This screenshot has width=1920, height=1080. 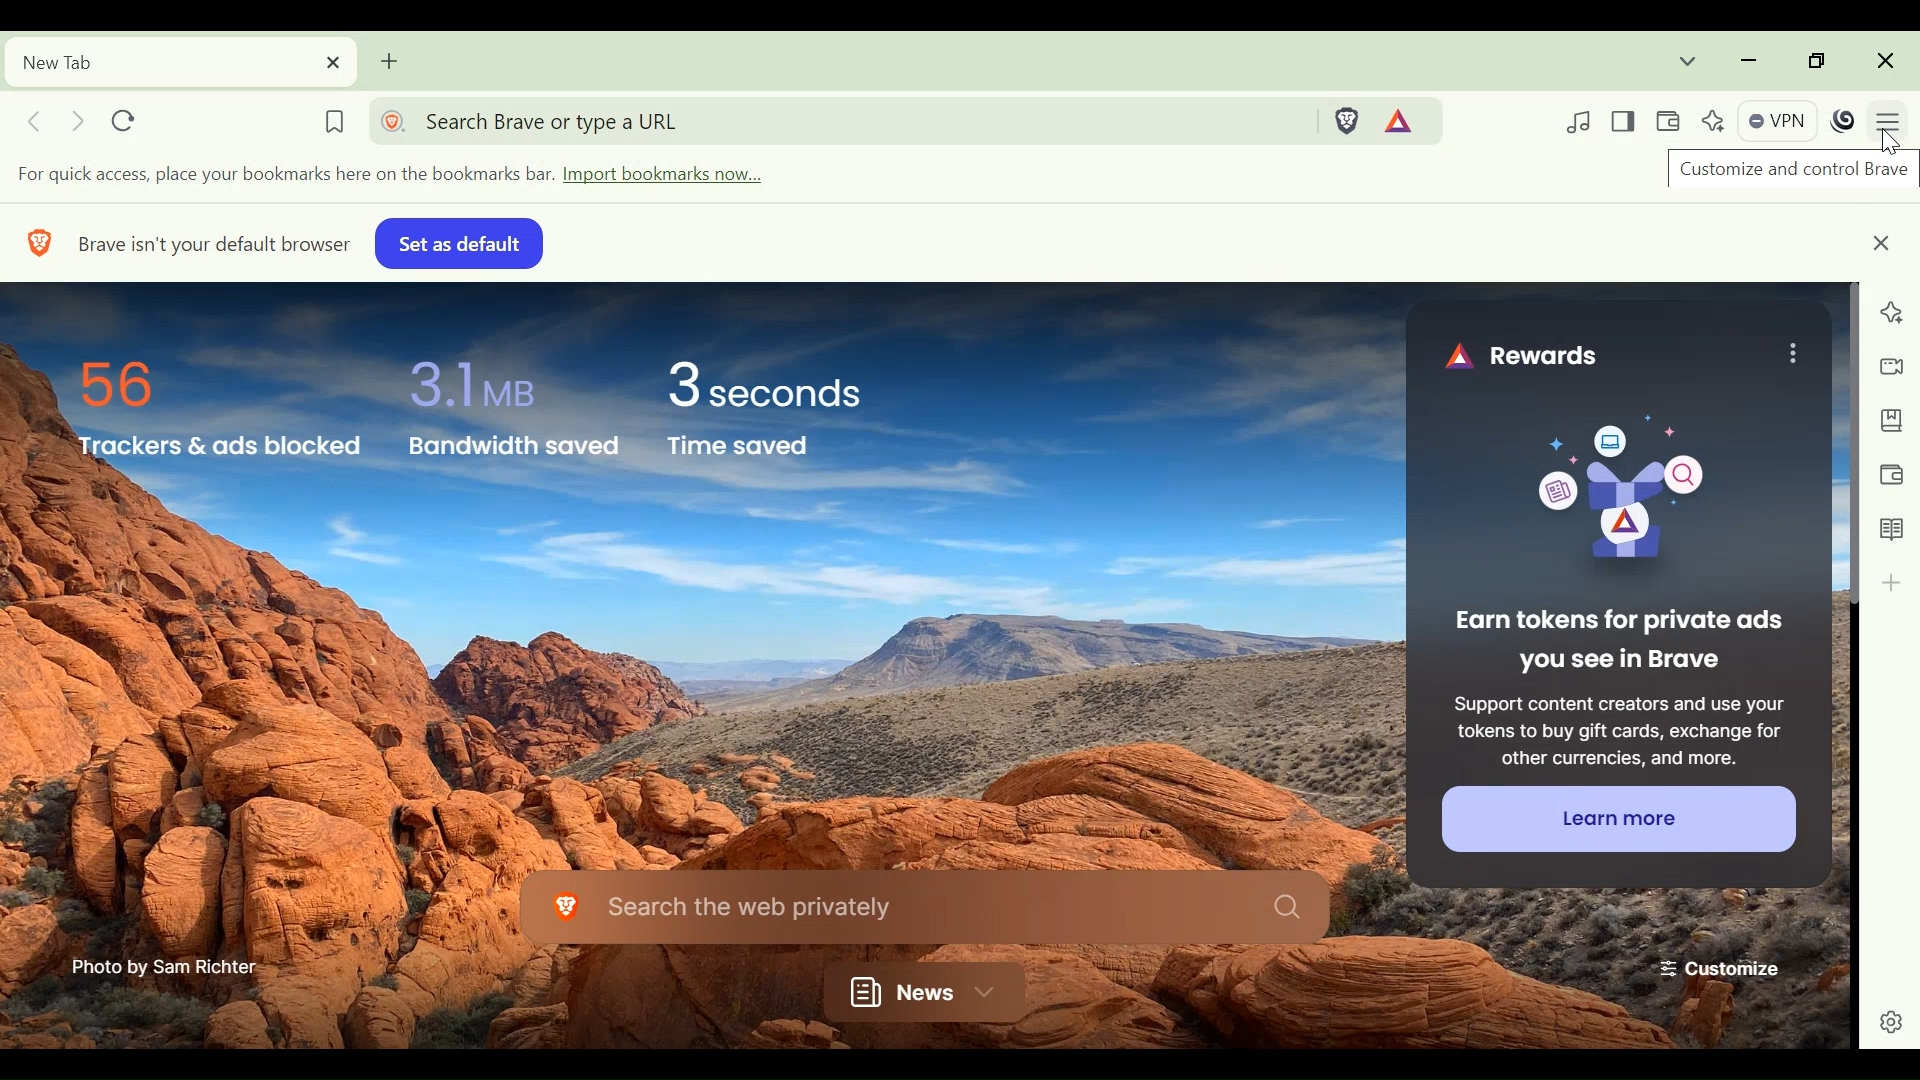 I want to click on Show/Hide Sidebar, so click(x=1628, y=120).